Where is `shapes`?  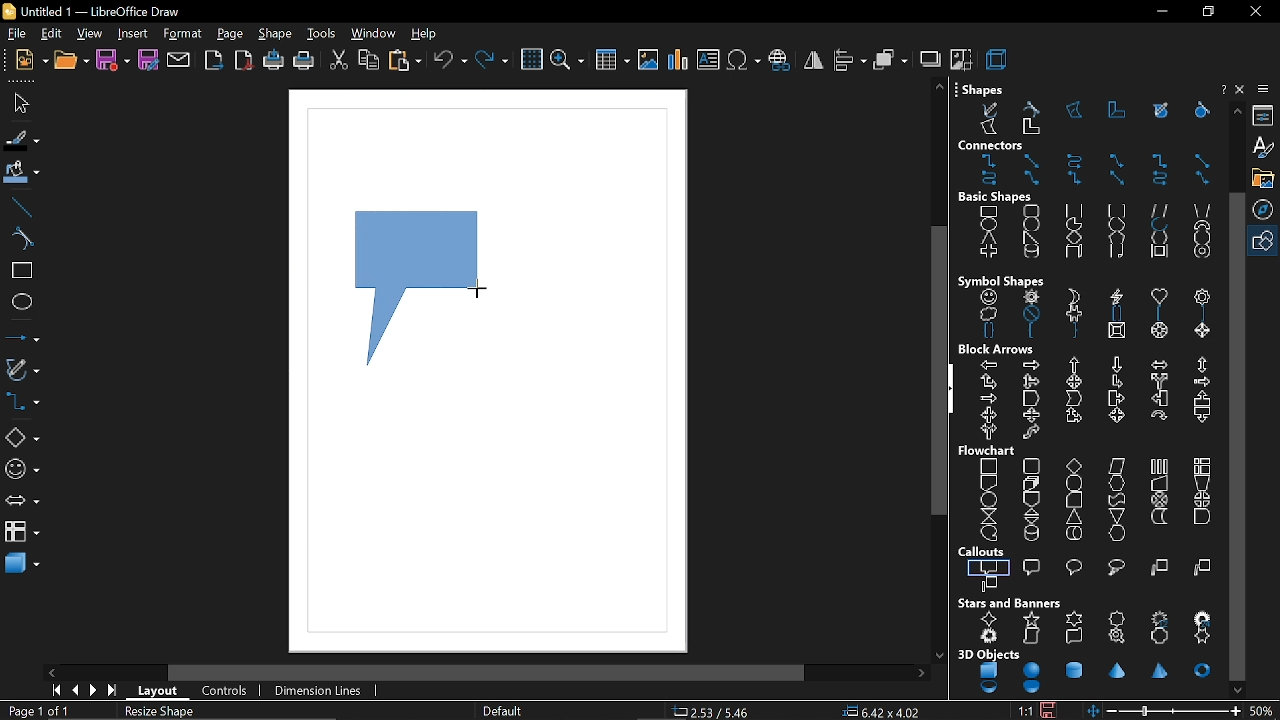
shapes is located at coordinates (1266, 239).